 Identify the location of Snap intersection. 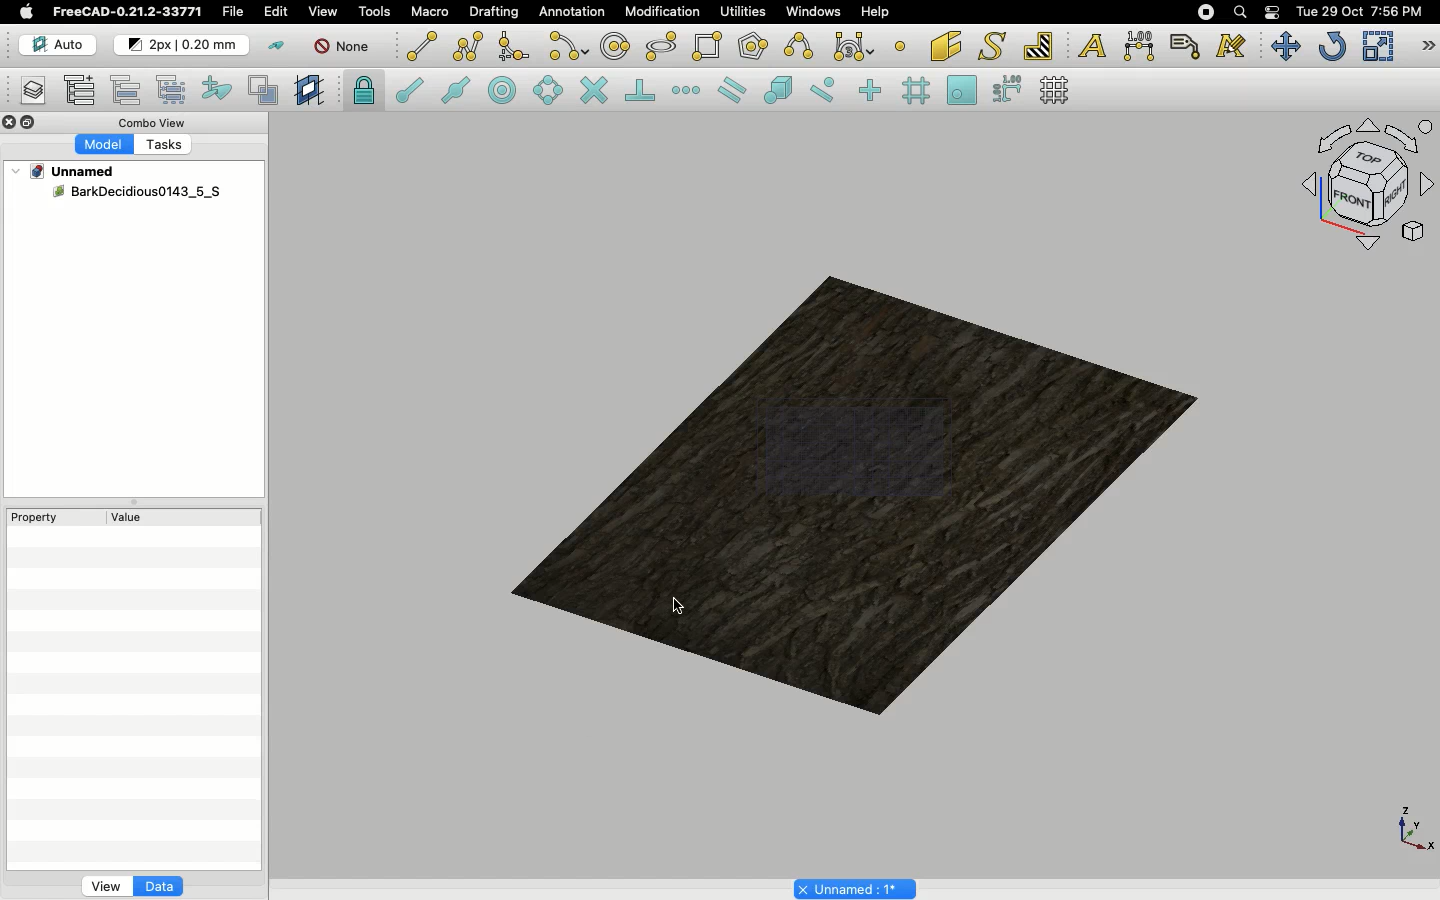
(595, 92).